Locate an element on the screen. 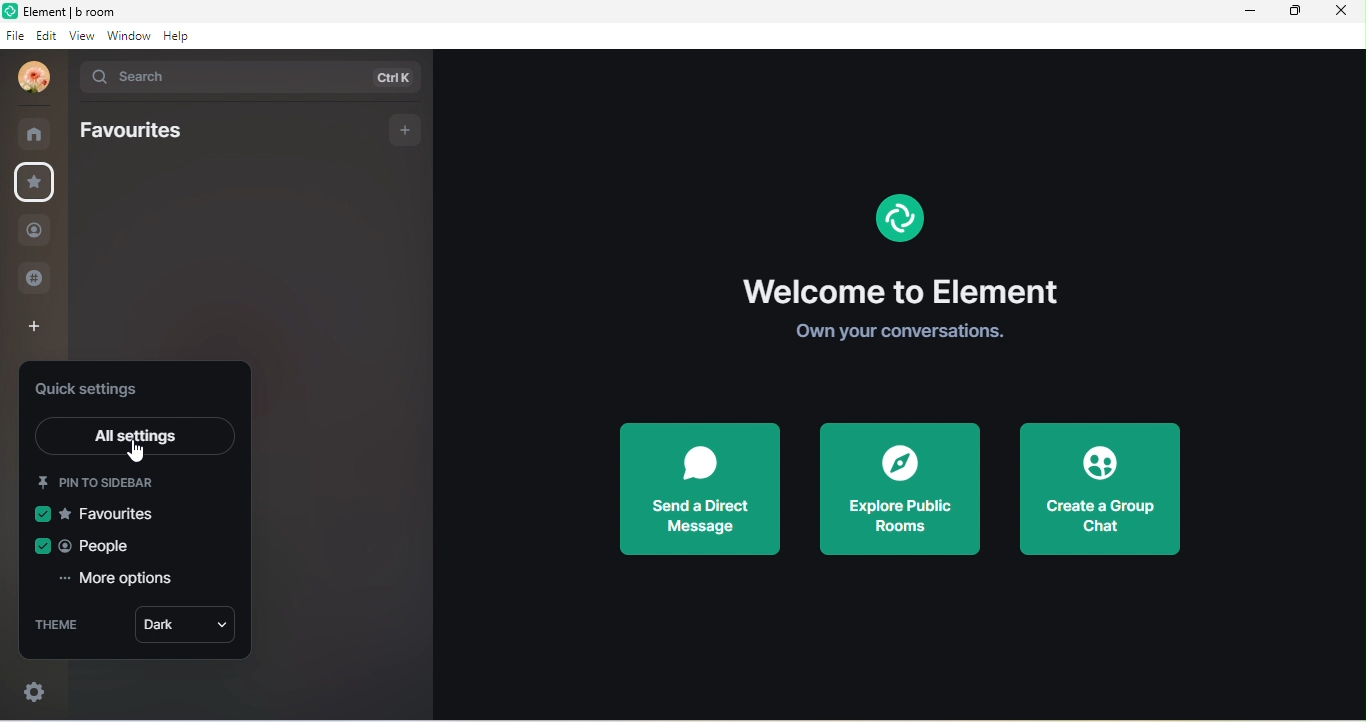  close is located at coordinates (1341, 13).